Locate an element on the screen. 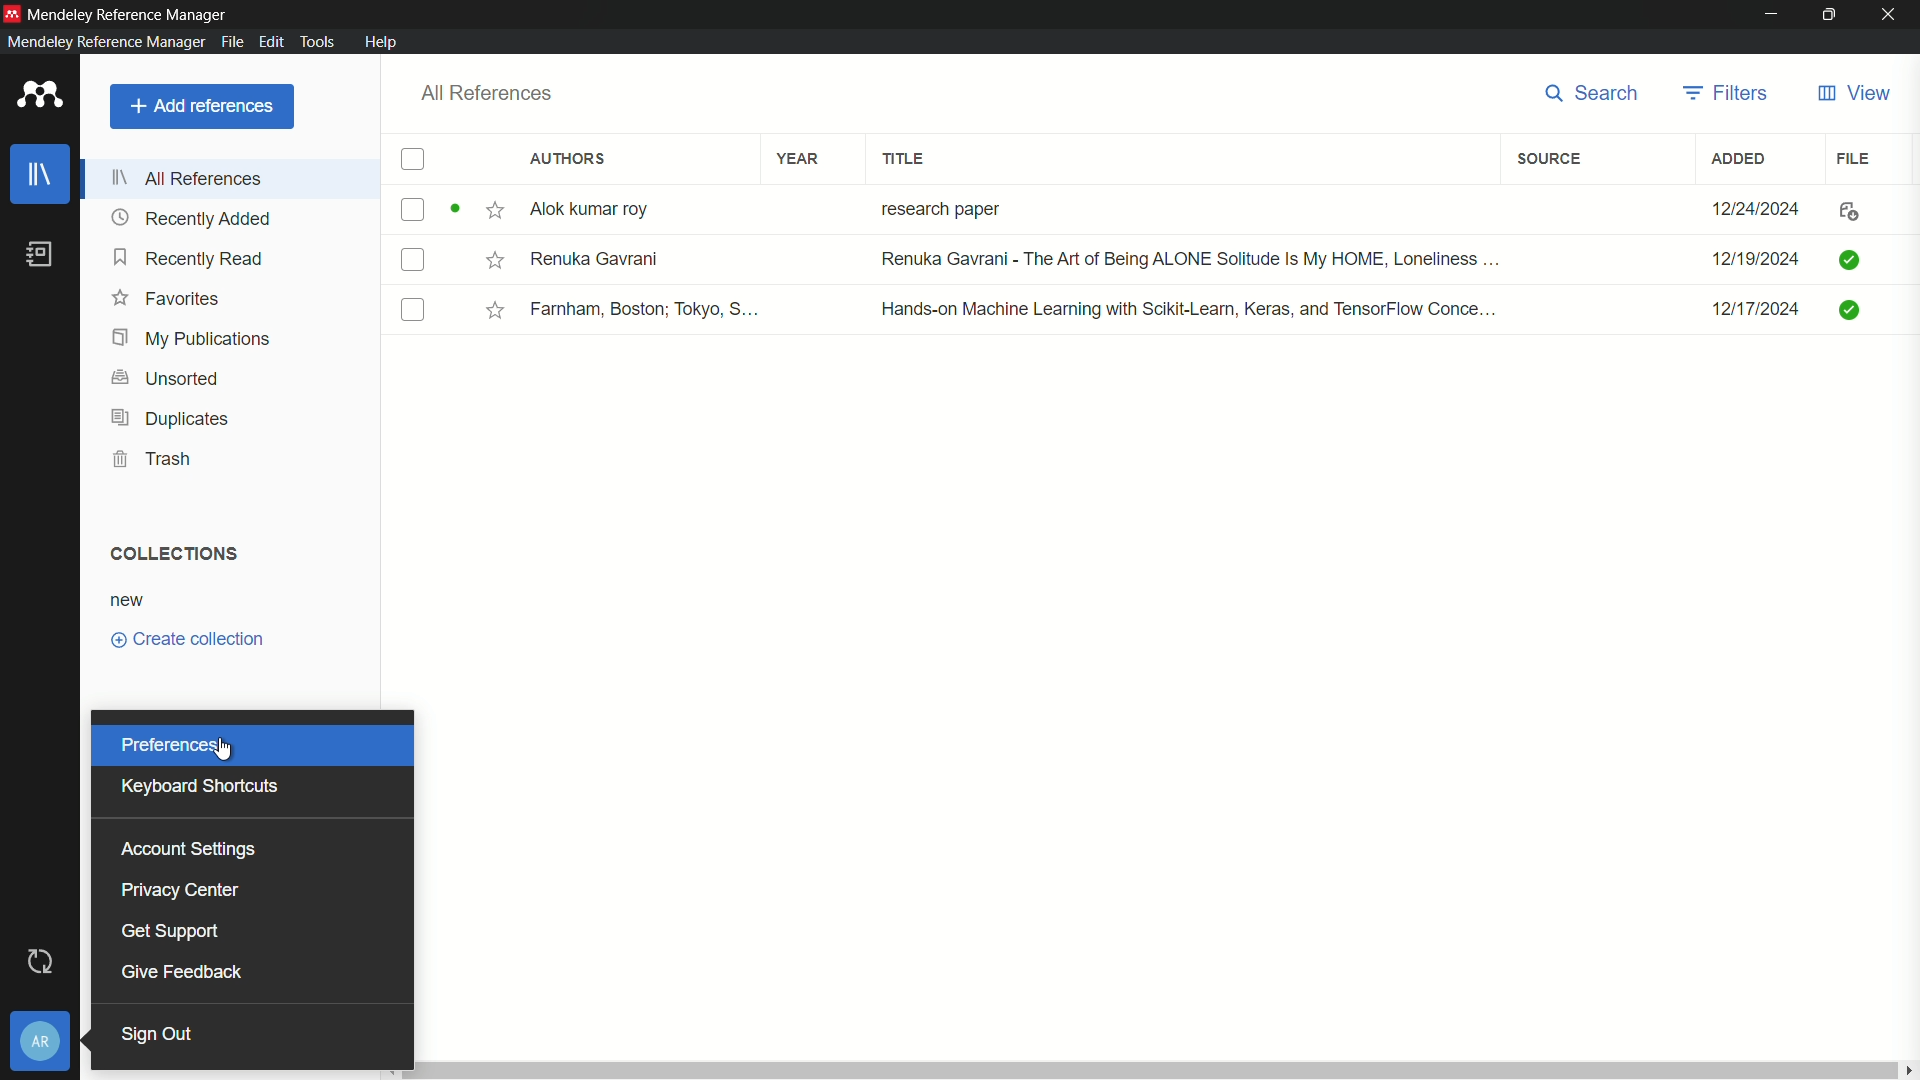 The image size is (1920, 1080). account settings is located at coordinates (187, 849).